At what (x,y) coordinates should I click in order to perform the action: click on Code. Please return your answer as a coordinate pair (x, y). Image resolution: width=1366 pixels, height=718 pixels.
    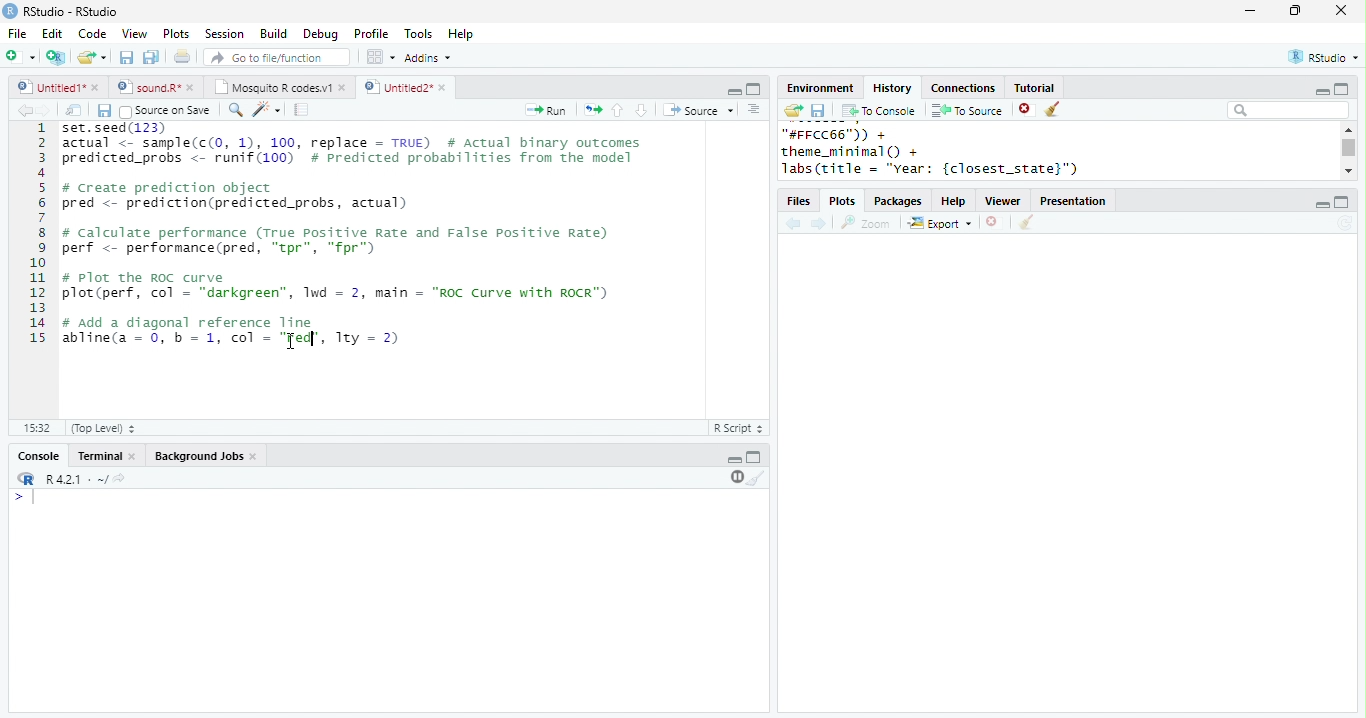
    Looking at the image, I should click on (92, 33).